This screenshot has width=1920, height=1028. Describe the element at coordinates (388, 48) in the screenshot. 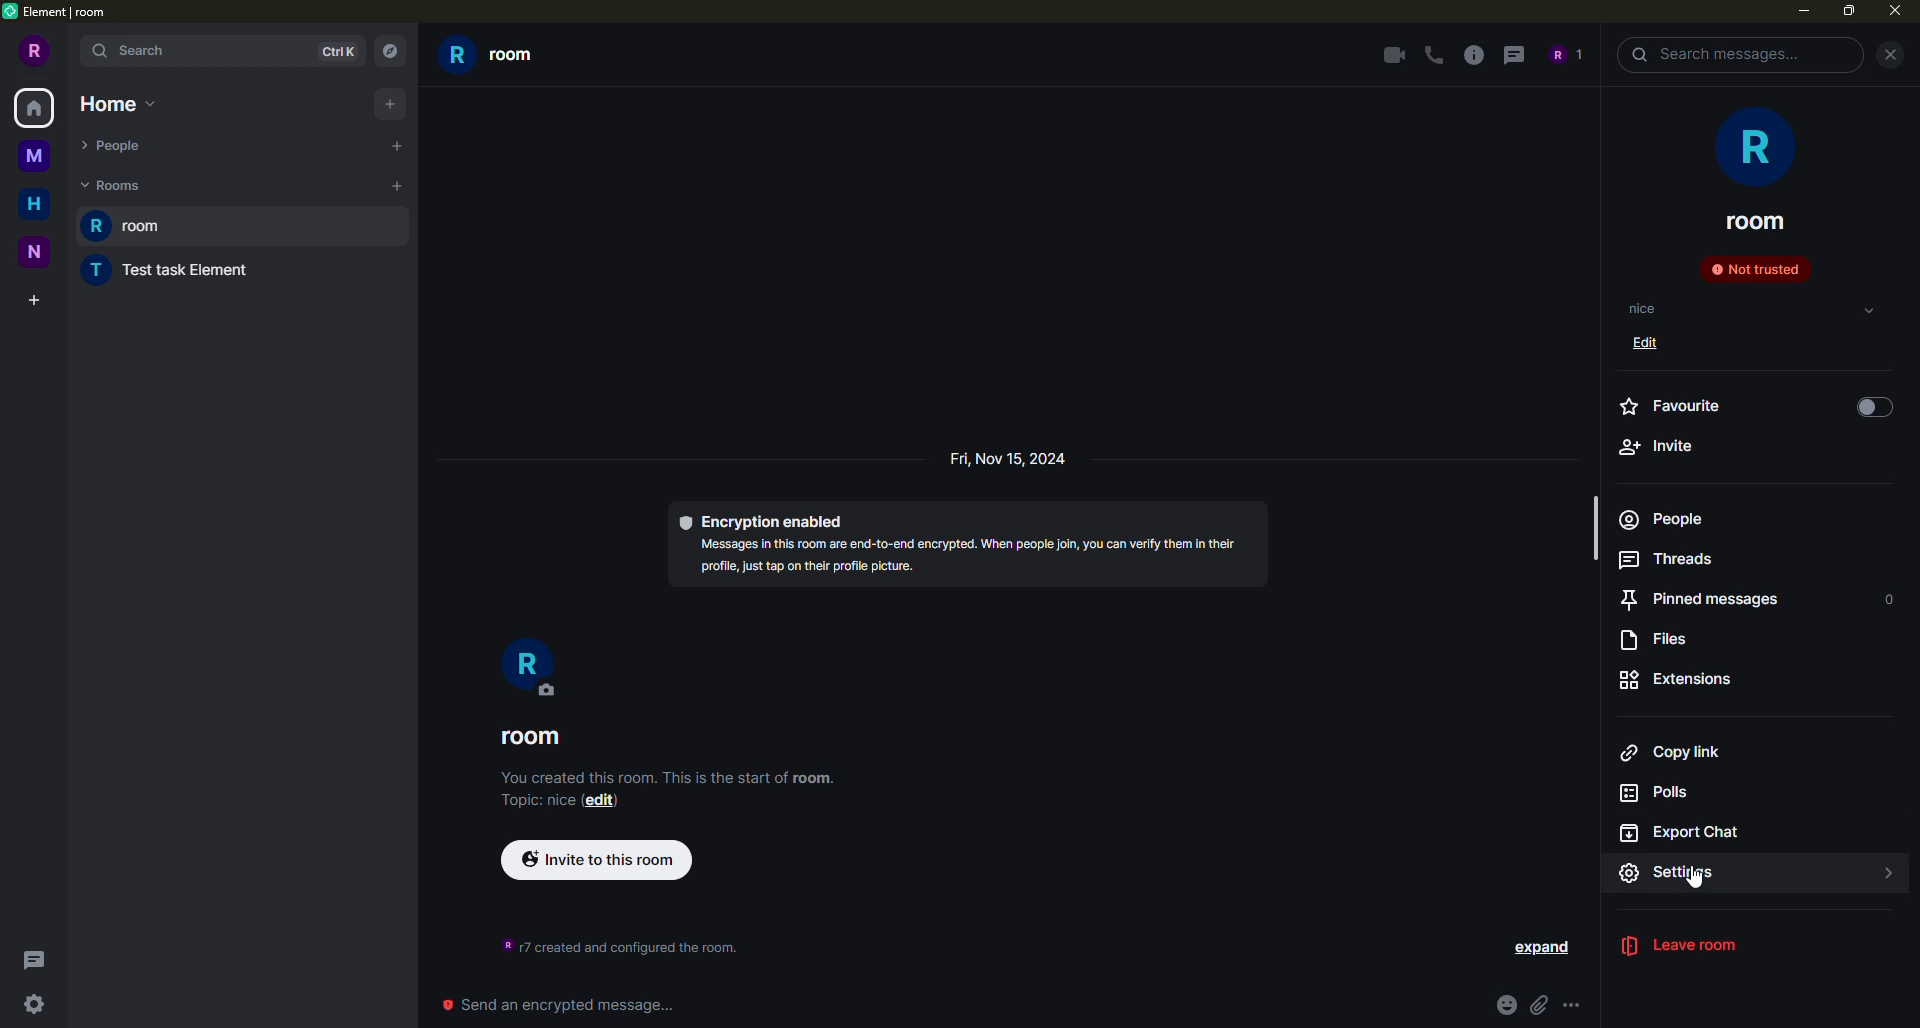

I see `navigation` at that location.